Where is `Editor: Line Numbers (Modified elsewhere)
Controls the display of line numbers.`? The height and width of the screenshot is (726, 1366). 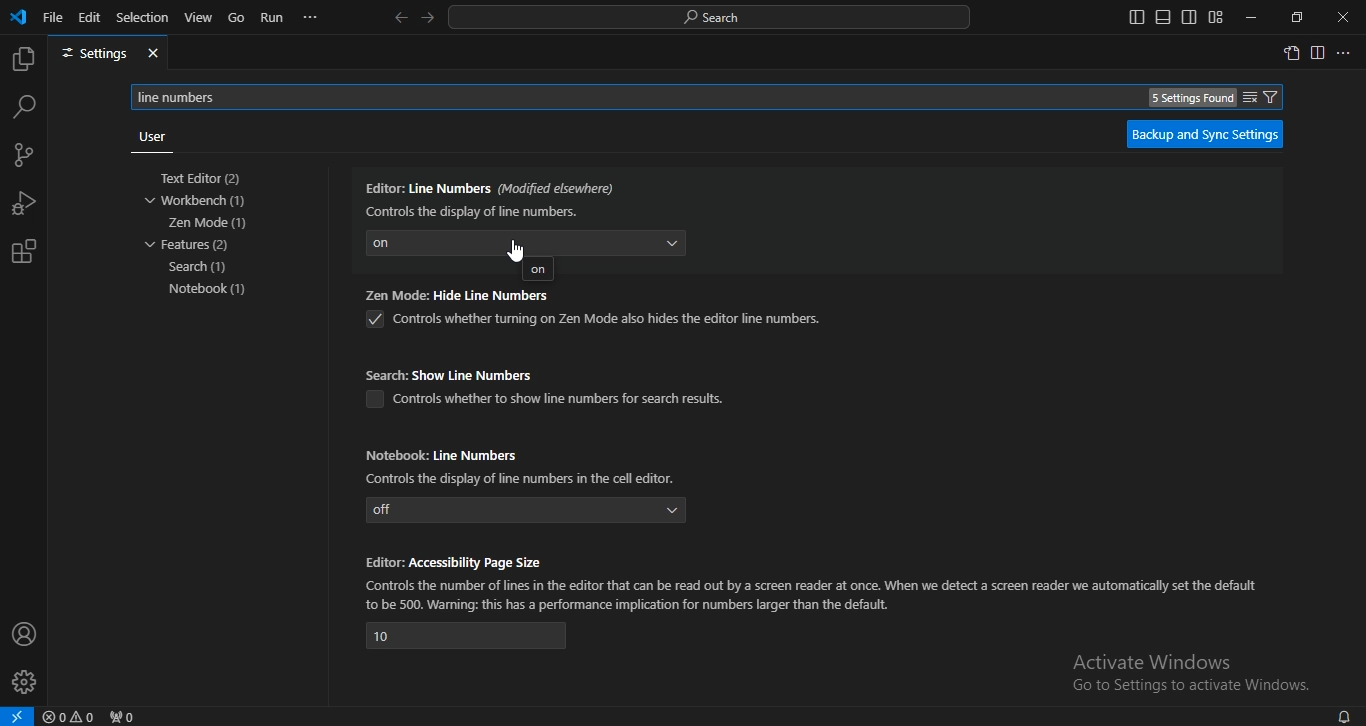 Editor: Line Numbers (Modified elsewhere)
Controls the display of line numbers. is located at coordinates (492, 197).